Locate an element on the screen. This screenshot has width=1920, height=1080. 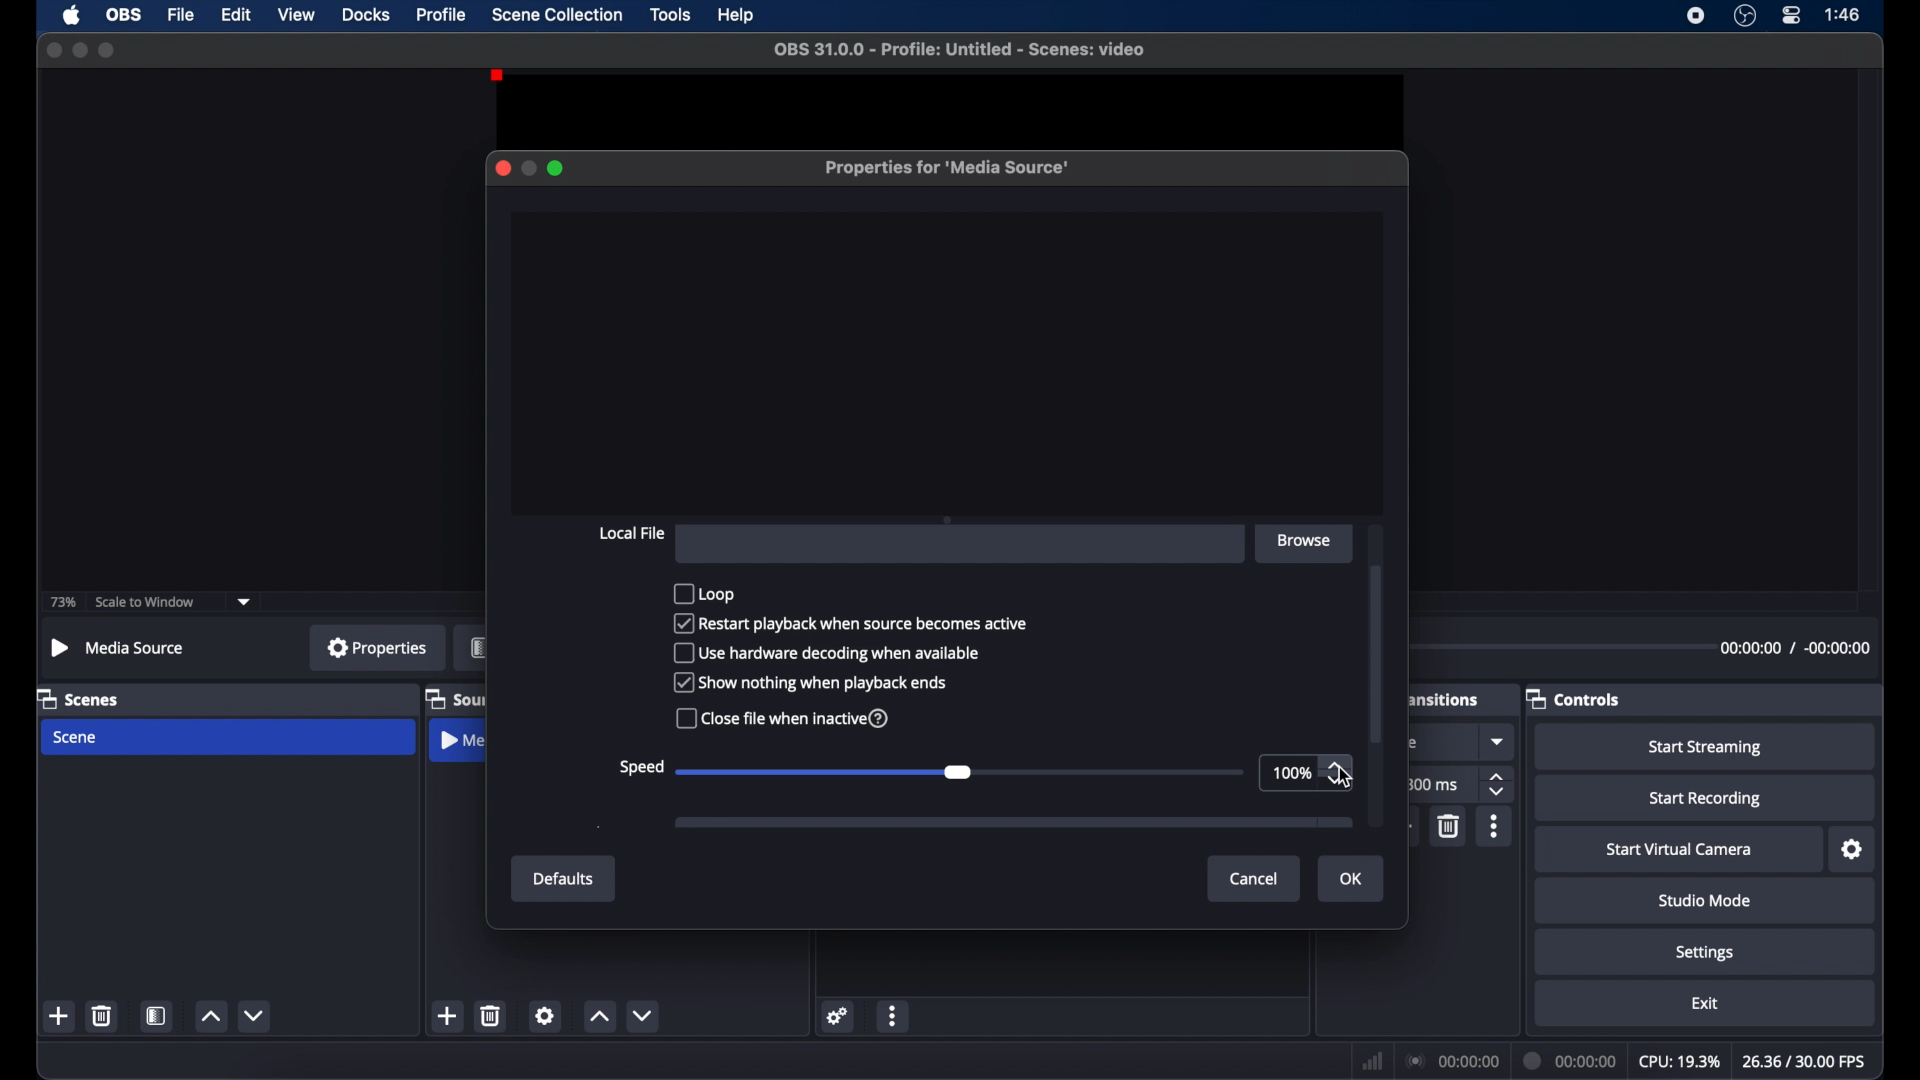
close is located at coordinates (54, 51).